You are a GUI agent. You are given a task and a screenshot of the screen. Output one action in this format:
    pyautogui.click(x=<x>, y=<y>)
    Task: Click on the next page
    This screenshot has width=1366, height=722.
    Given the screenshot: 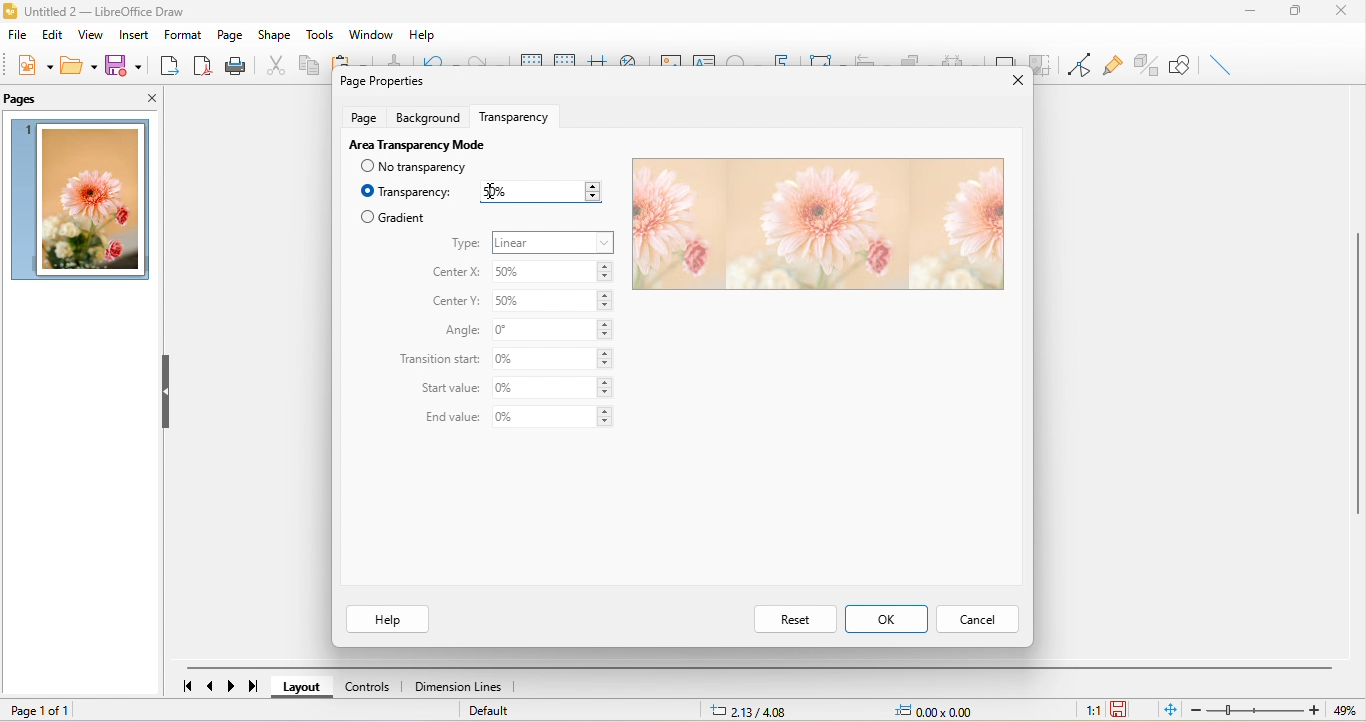 What is the action you would take?
    pyautogui.click(x=229, y=686)
    